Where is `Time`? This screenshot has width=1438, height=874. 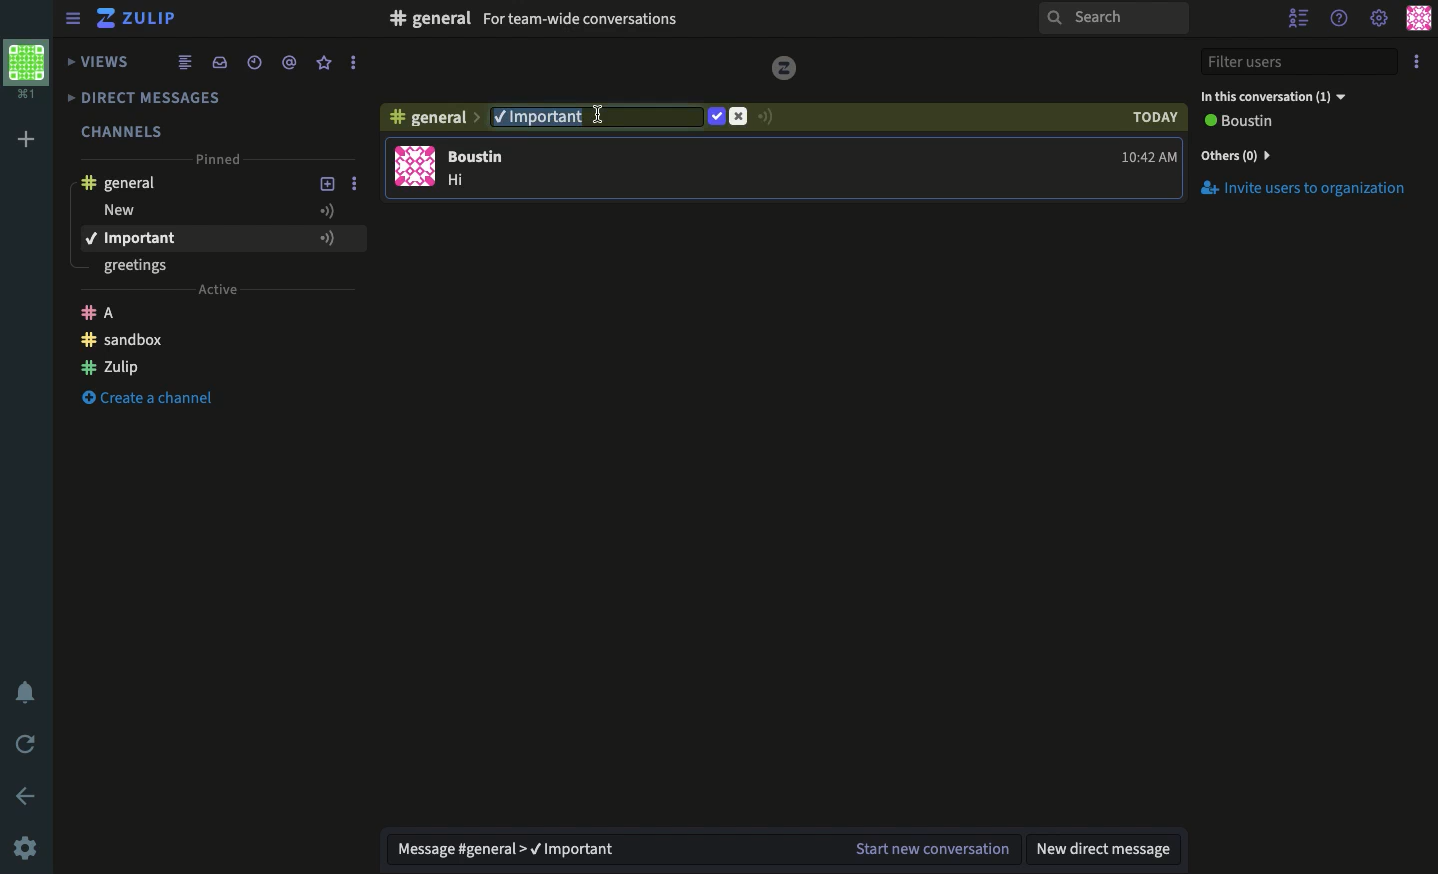 Time is located at coordinates (257, 61).